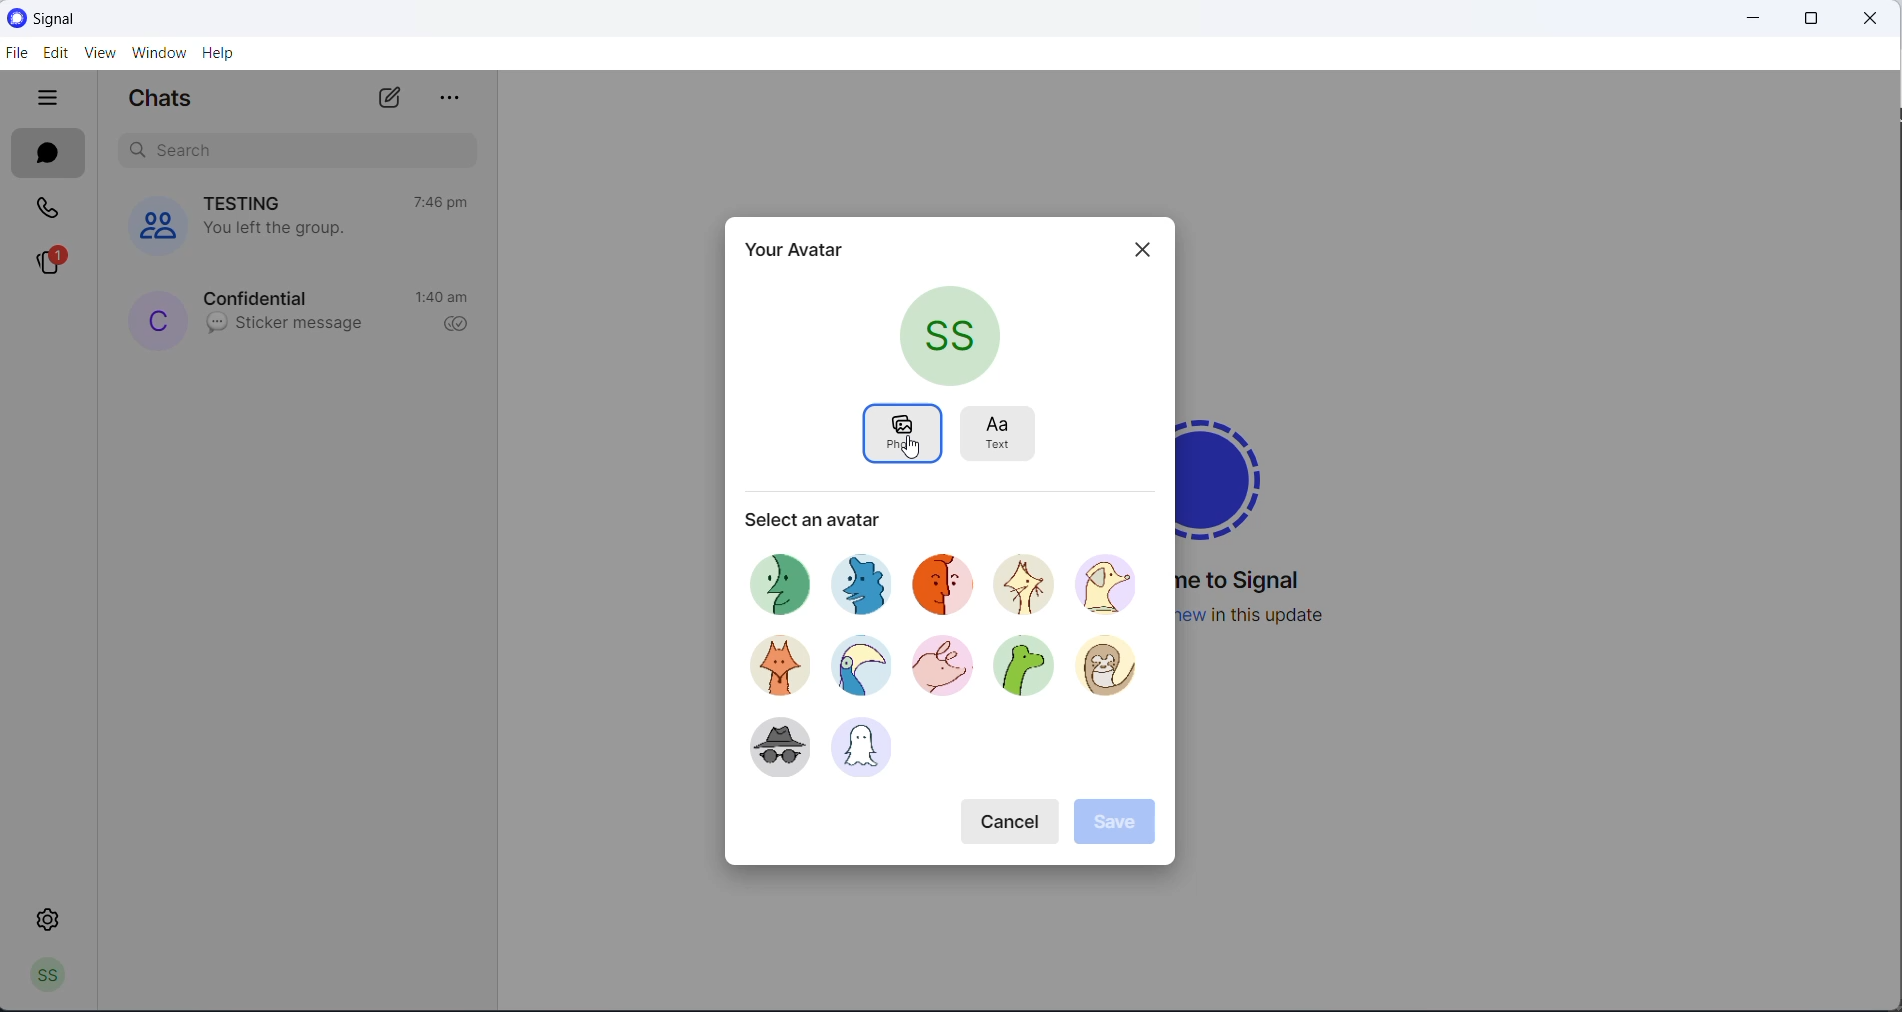 The height and width of the screenshot is (1012, 1902). What do you see at coordinates (42, 979) in the screenshot?
I see `profile` at bounding box center [42, 979].